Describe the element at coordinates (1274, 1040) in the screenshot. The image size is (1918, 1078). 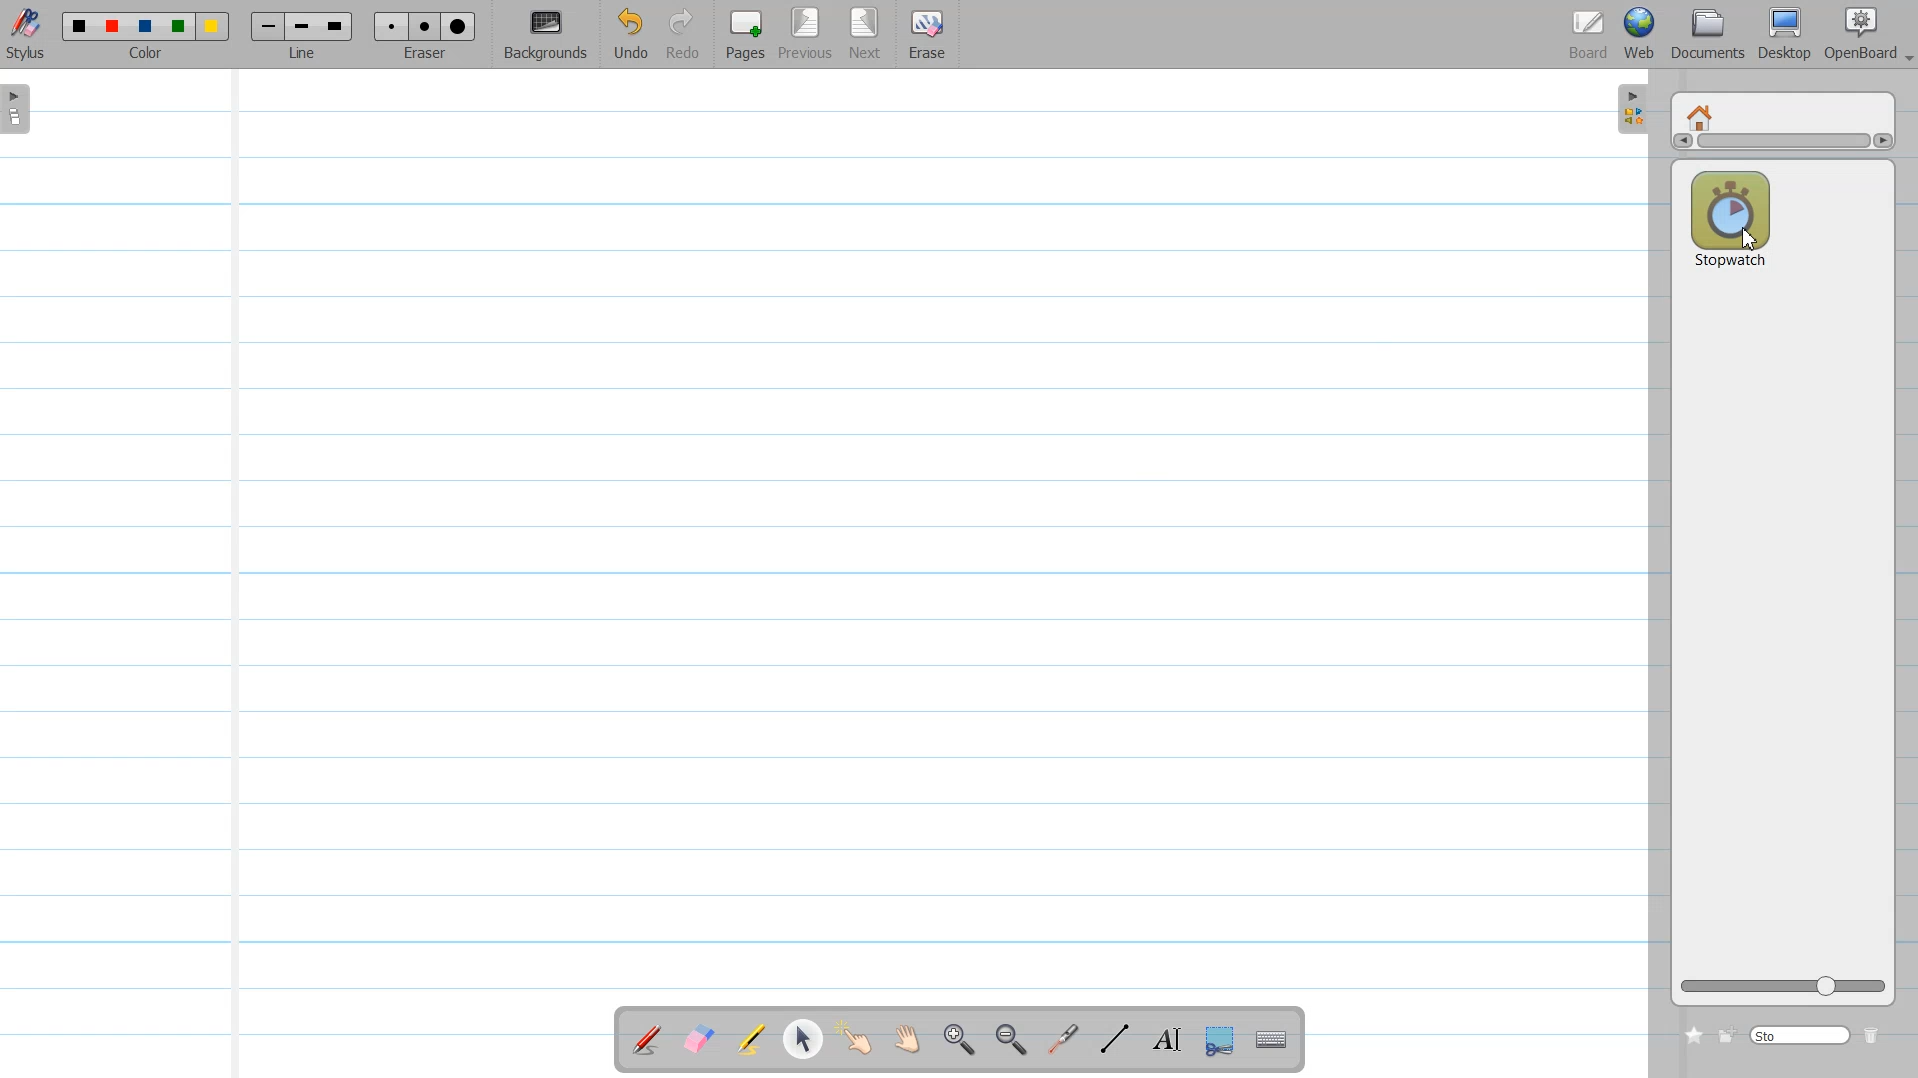
I see `Display Virtual Keyboard ` at that location.